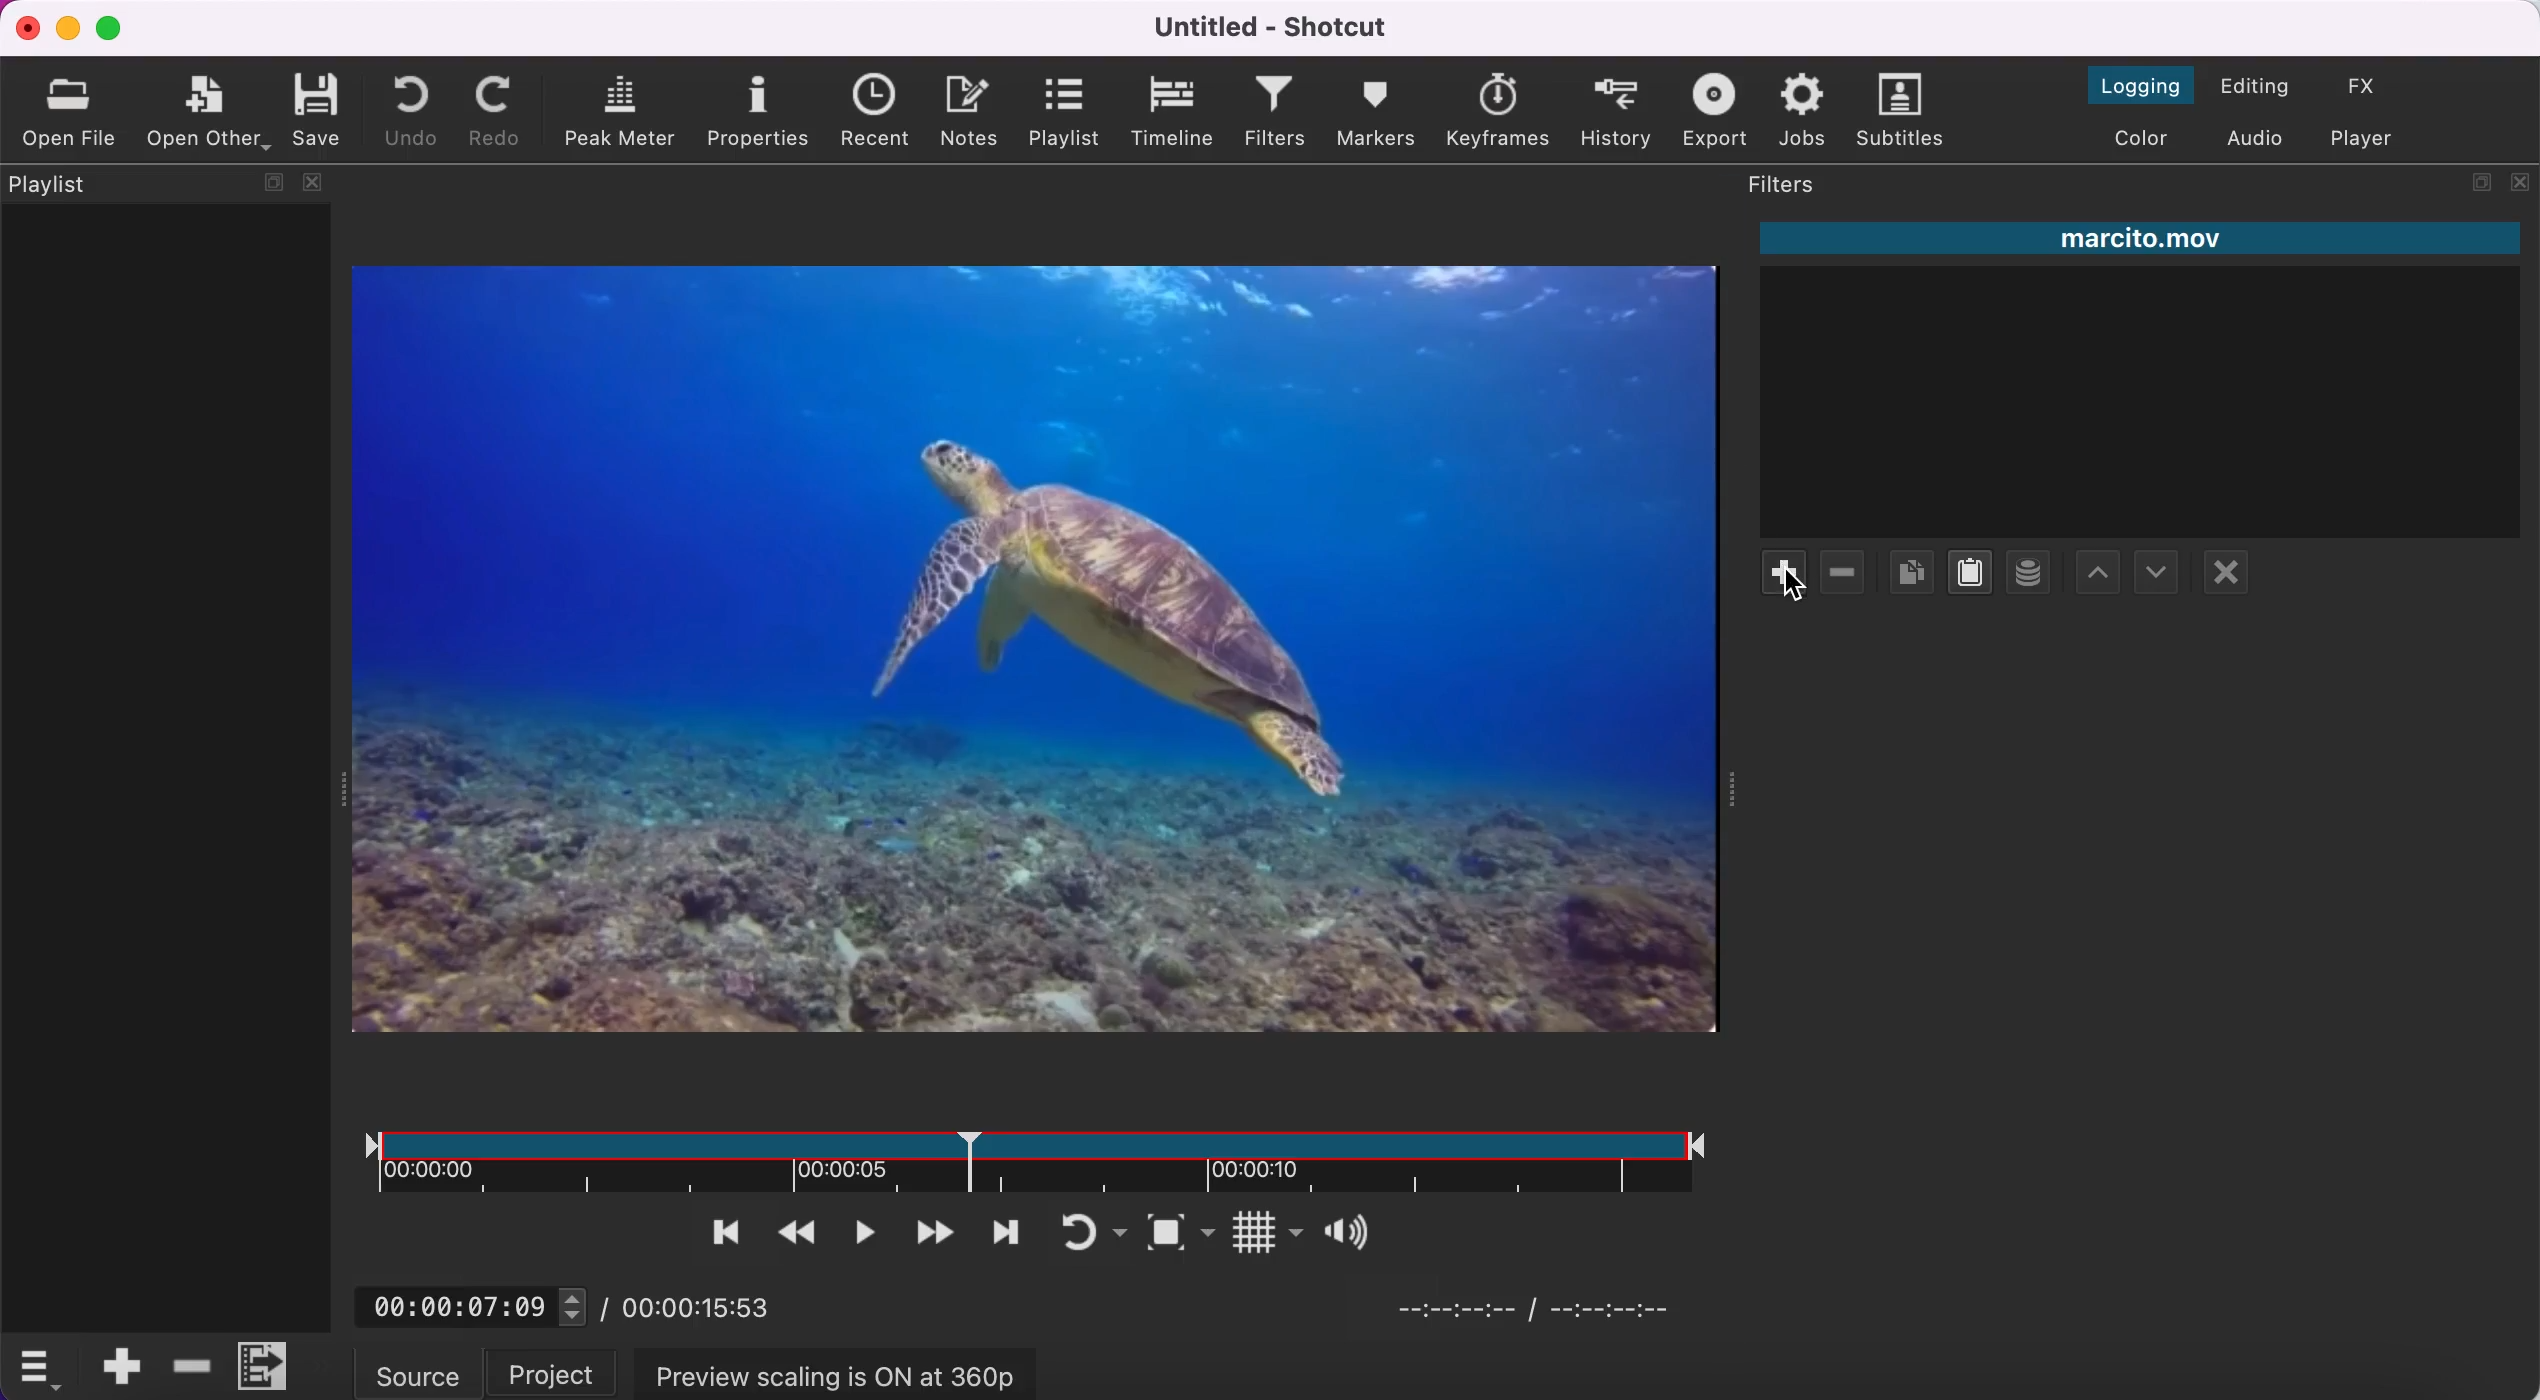 The image size is (2540, 1400). What do you see at coordinates (2521, 188) in the screenshot?
I see `close` at bounding box center [2521, 188].